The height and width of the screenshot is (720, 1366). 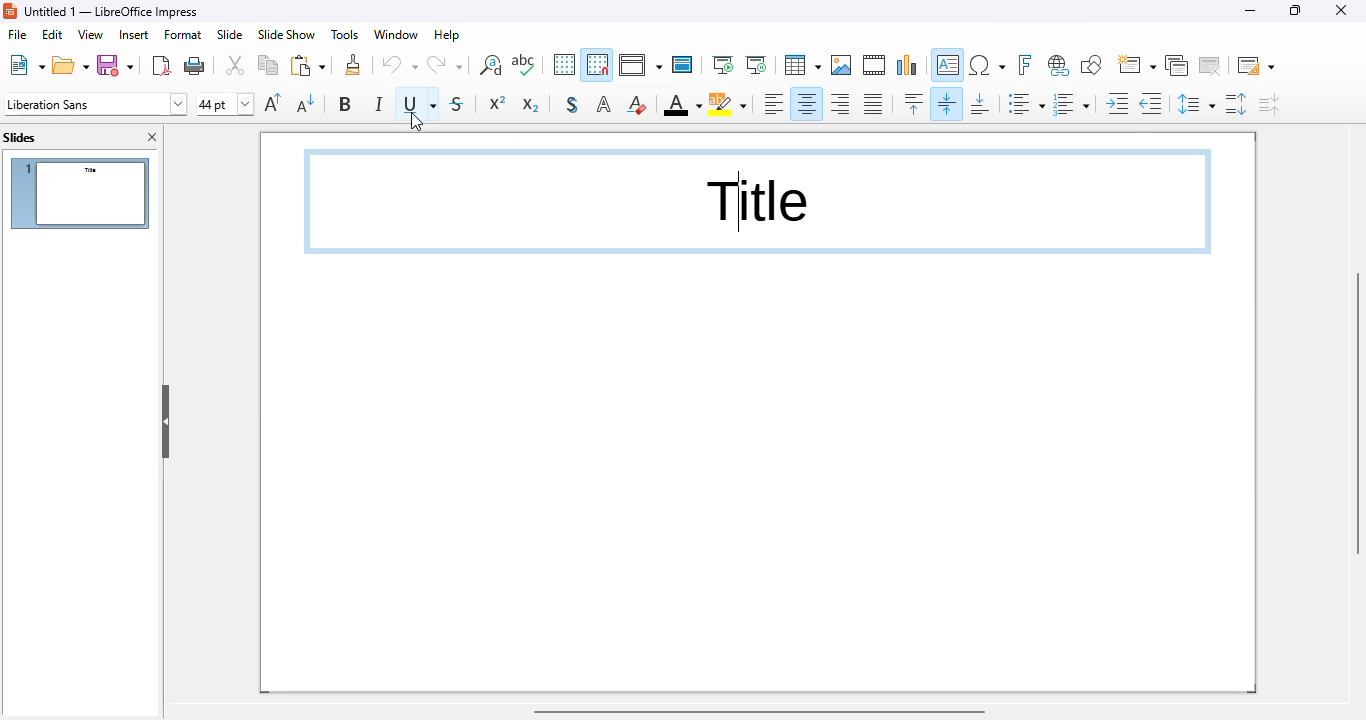 What do you see at coordinates (1211, 66) in the screenshot?
I see `delete slide` at bounding box center [1211, 66].